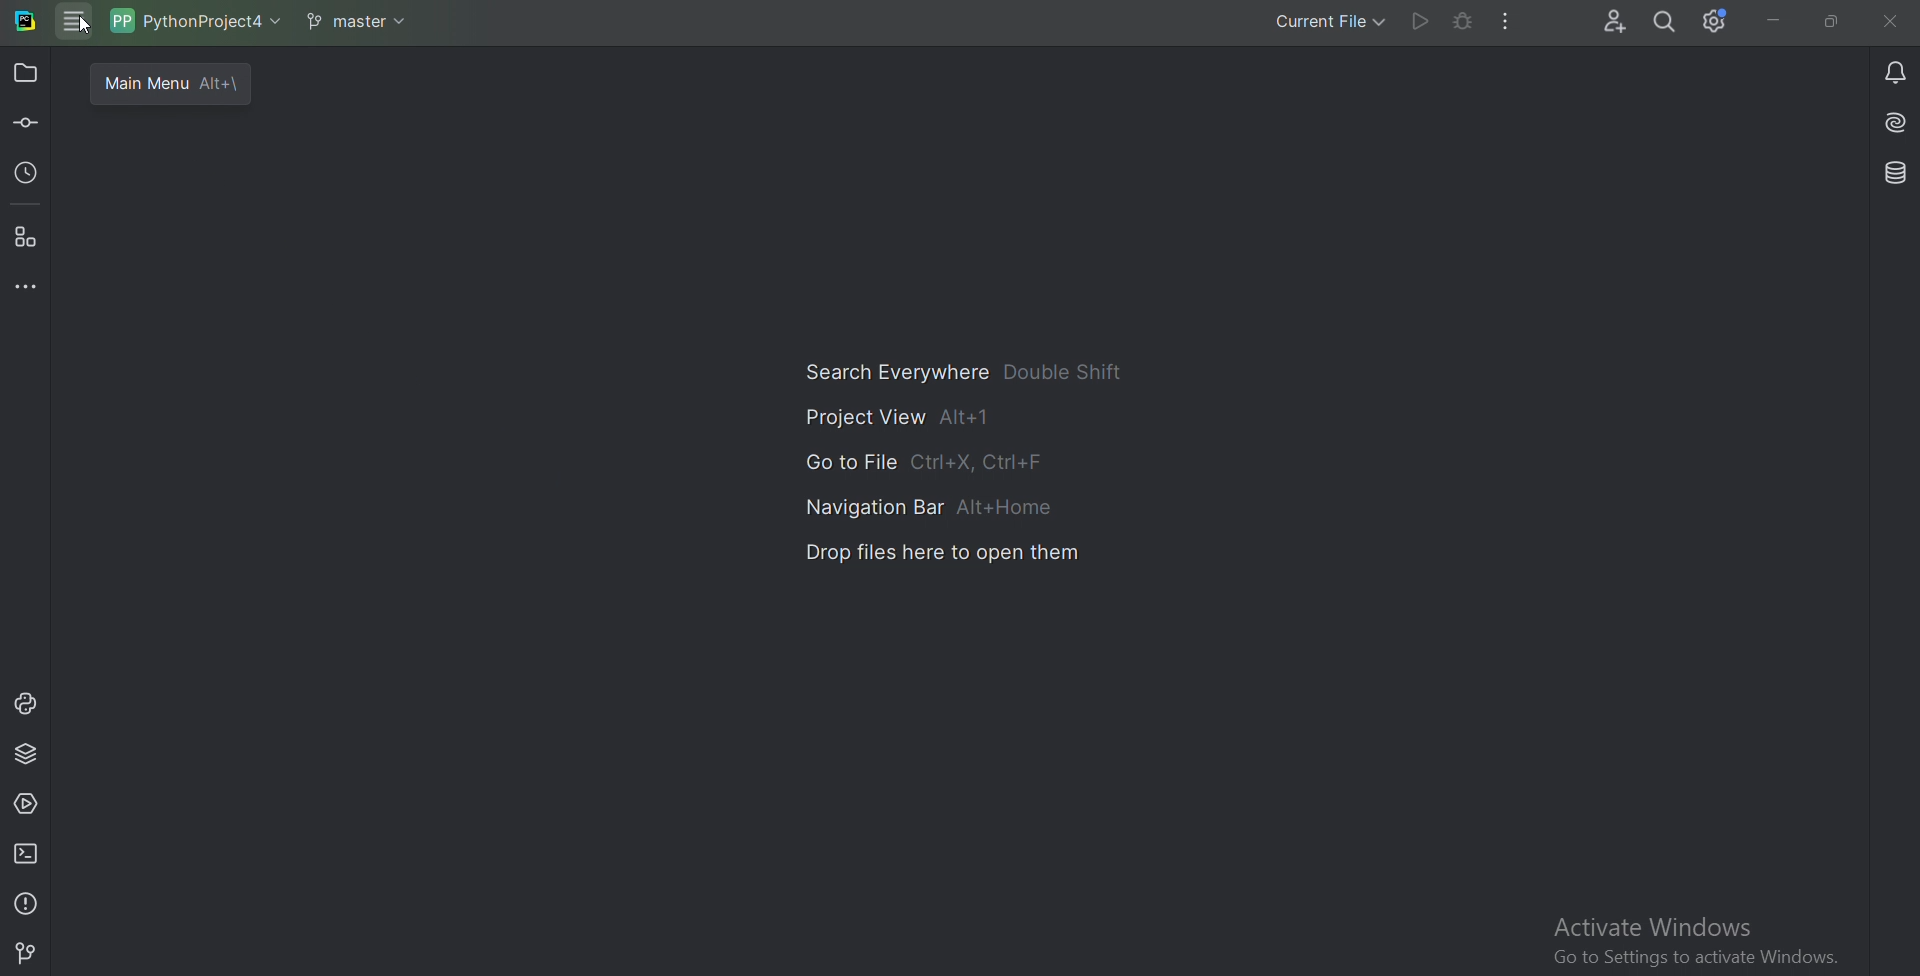  I want to click on Cross, so click(1891, 20).